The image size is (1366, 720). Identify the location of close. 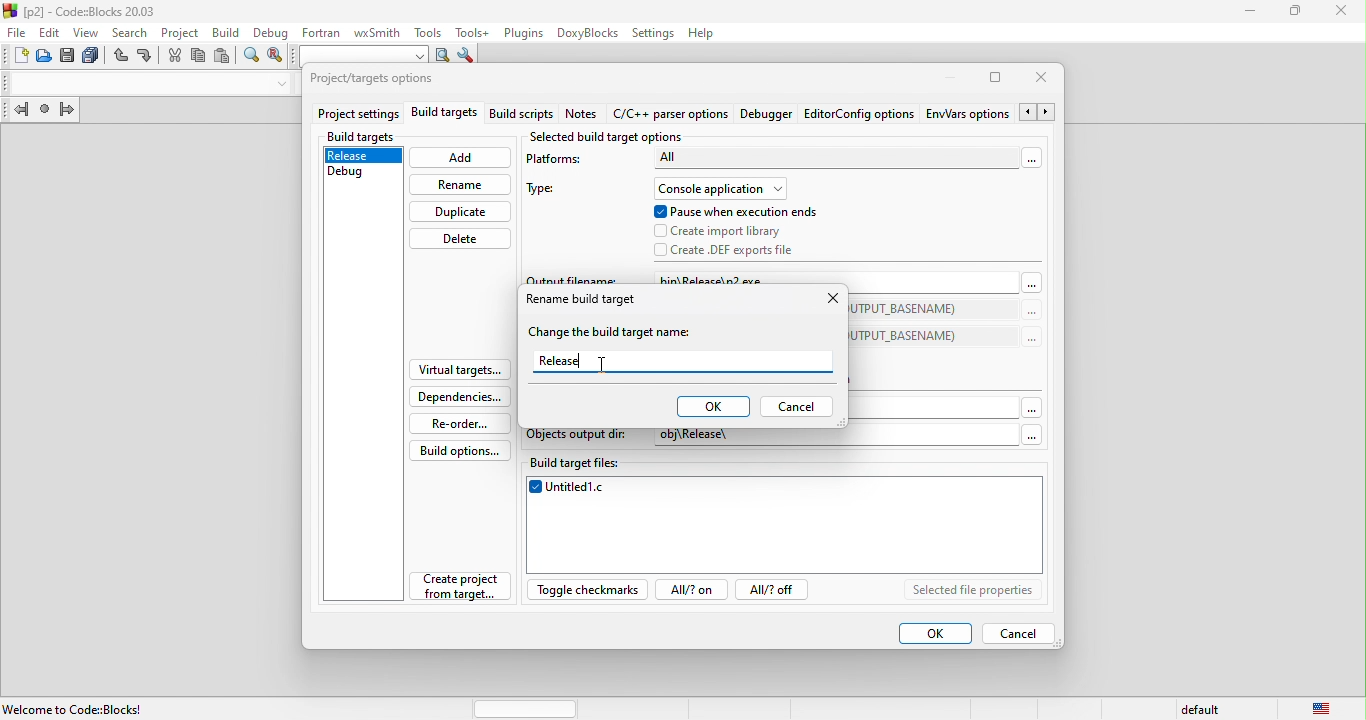
(829, 301).